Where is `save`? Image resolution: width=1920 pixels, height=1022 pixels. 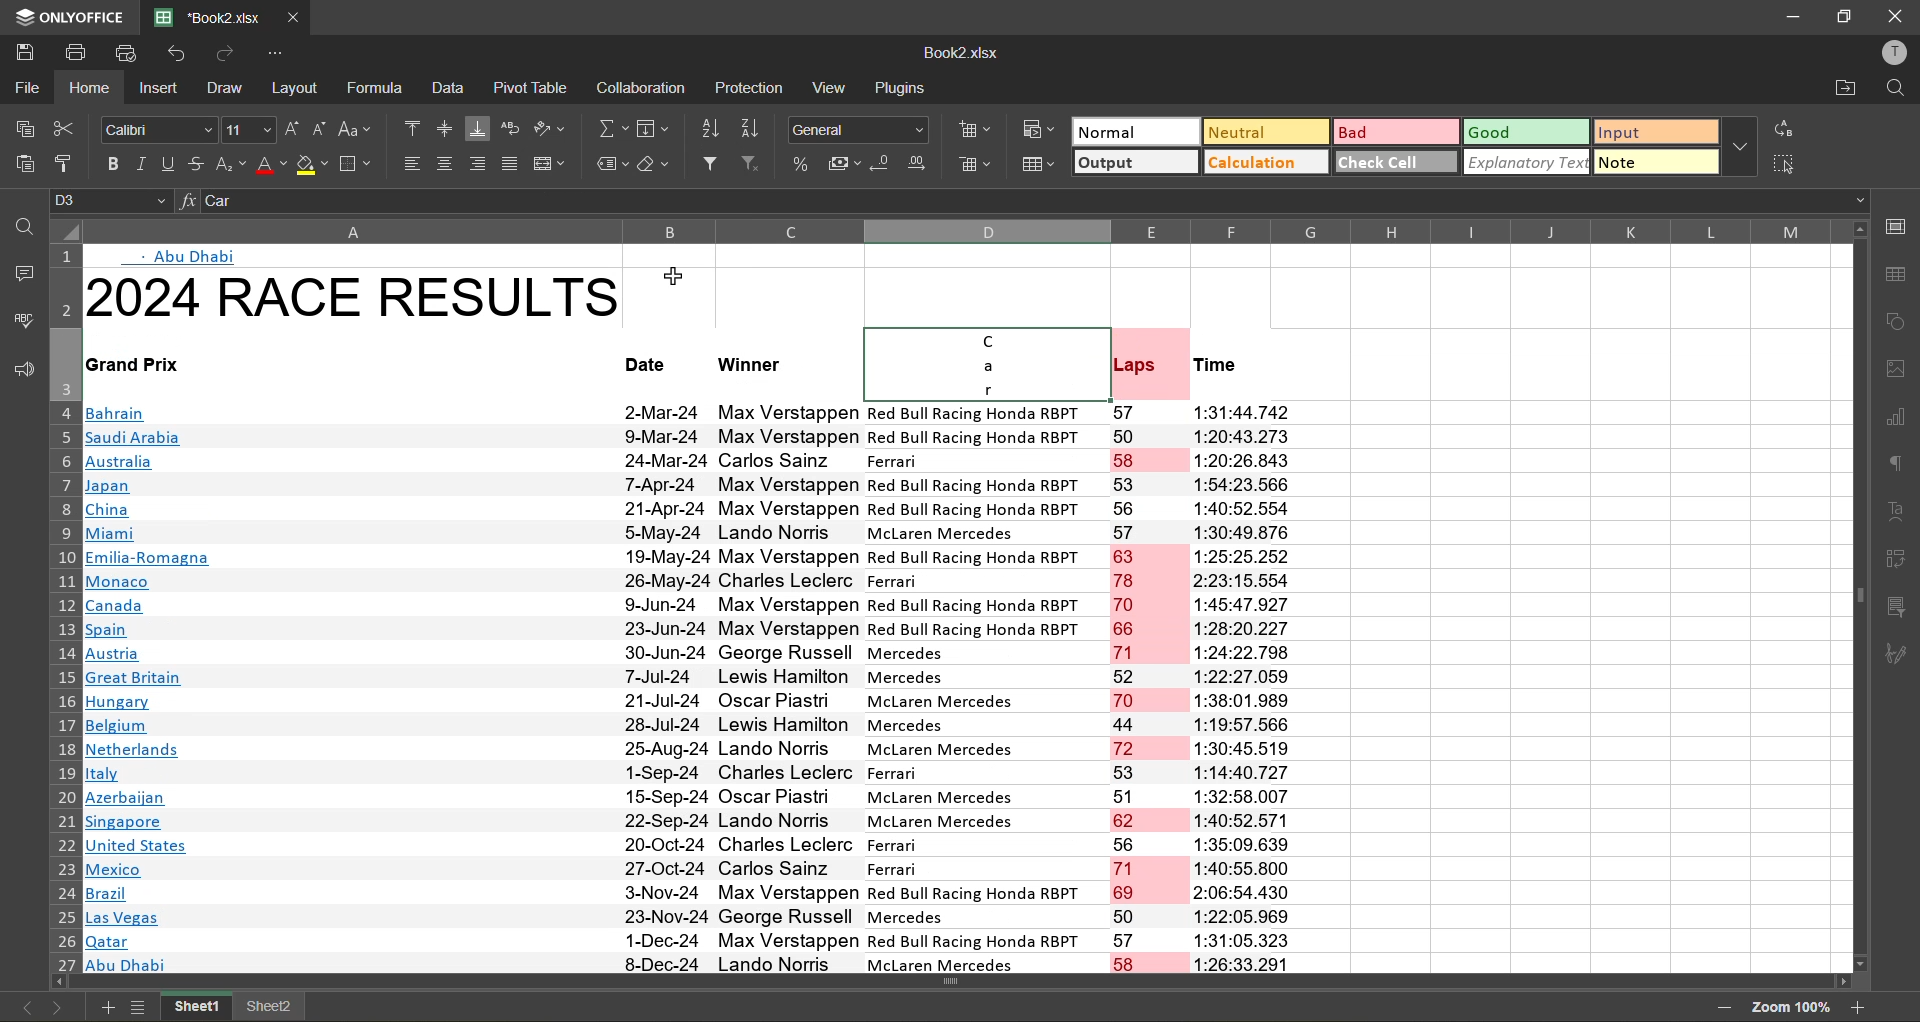
save is located at coordinates (25, 53).